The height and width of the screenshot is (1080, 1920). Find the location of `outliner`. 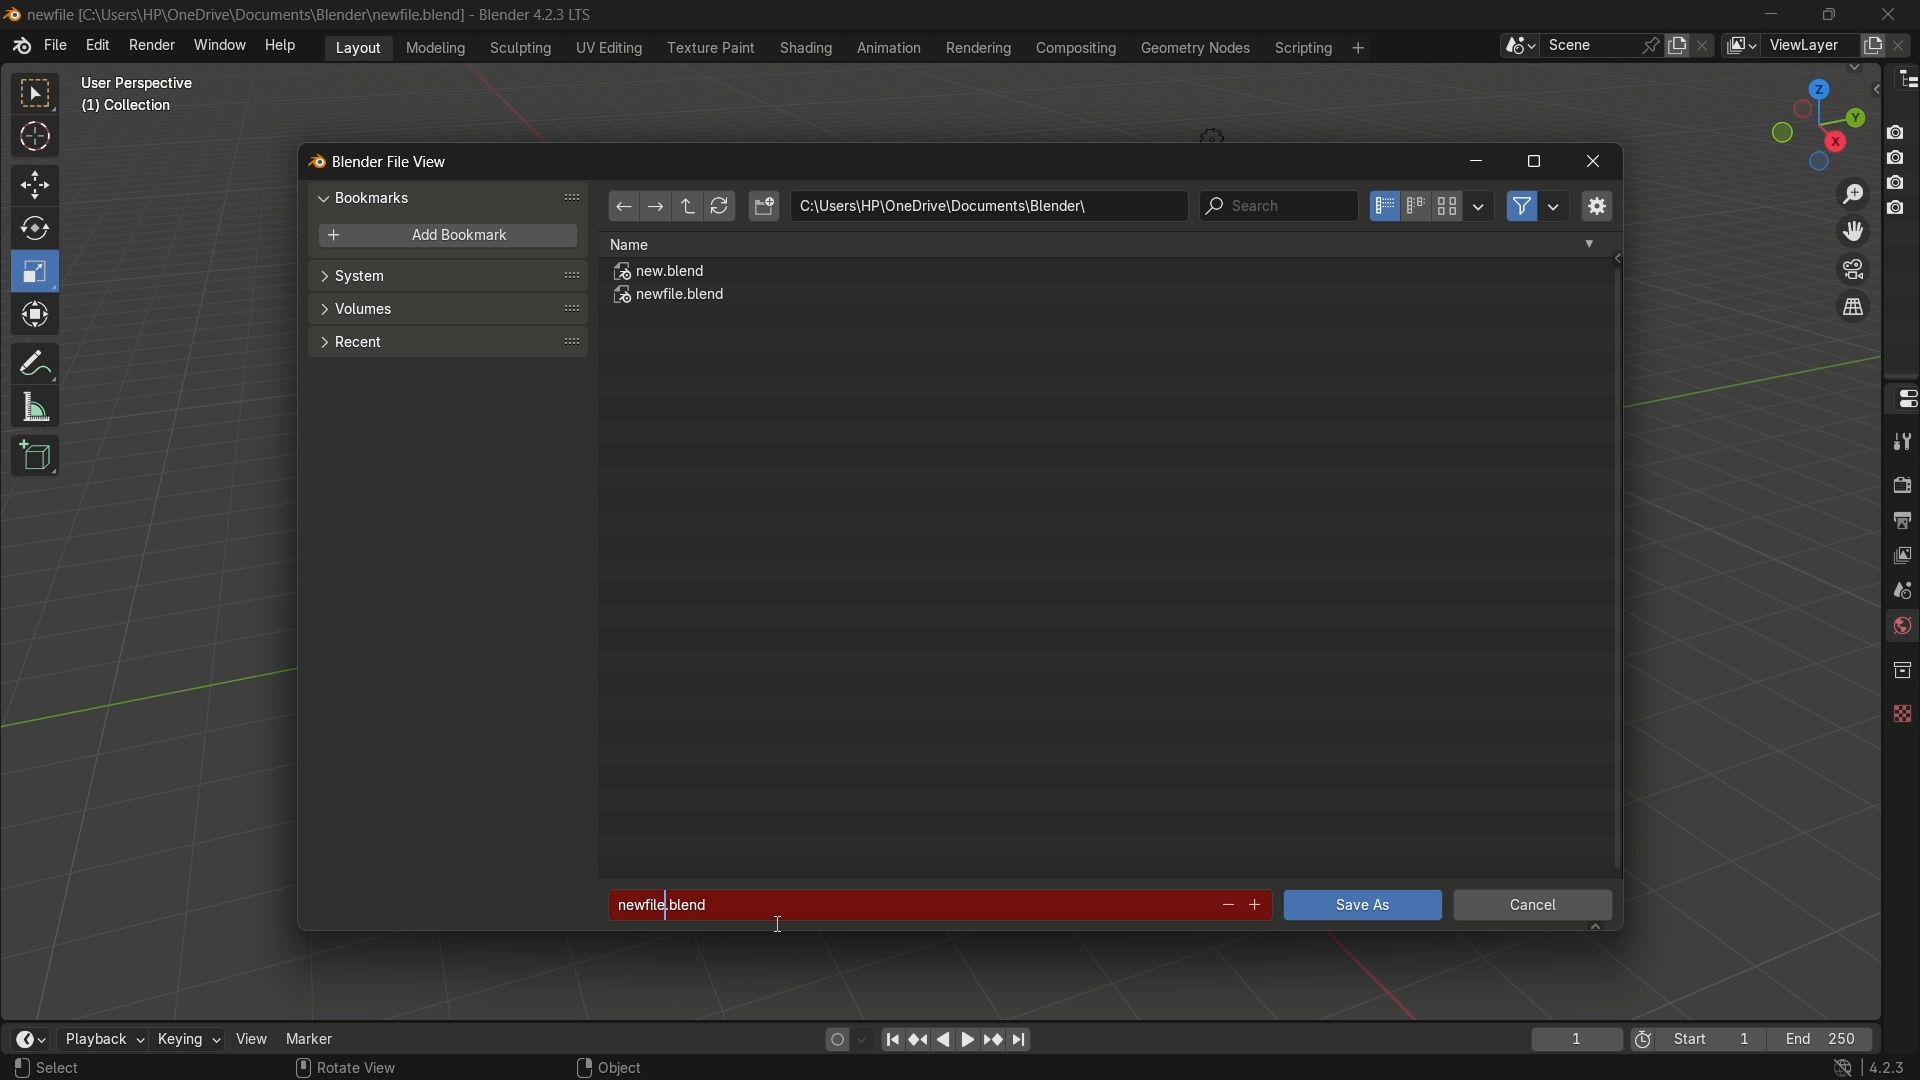

outliner is located at coordinates (1902, 78).